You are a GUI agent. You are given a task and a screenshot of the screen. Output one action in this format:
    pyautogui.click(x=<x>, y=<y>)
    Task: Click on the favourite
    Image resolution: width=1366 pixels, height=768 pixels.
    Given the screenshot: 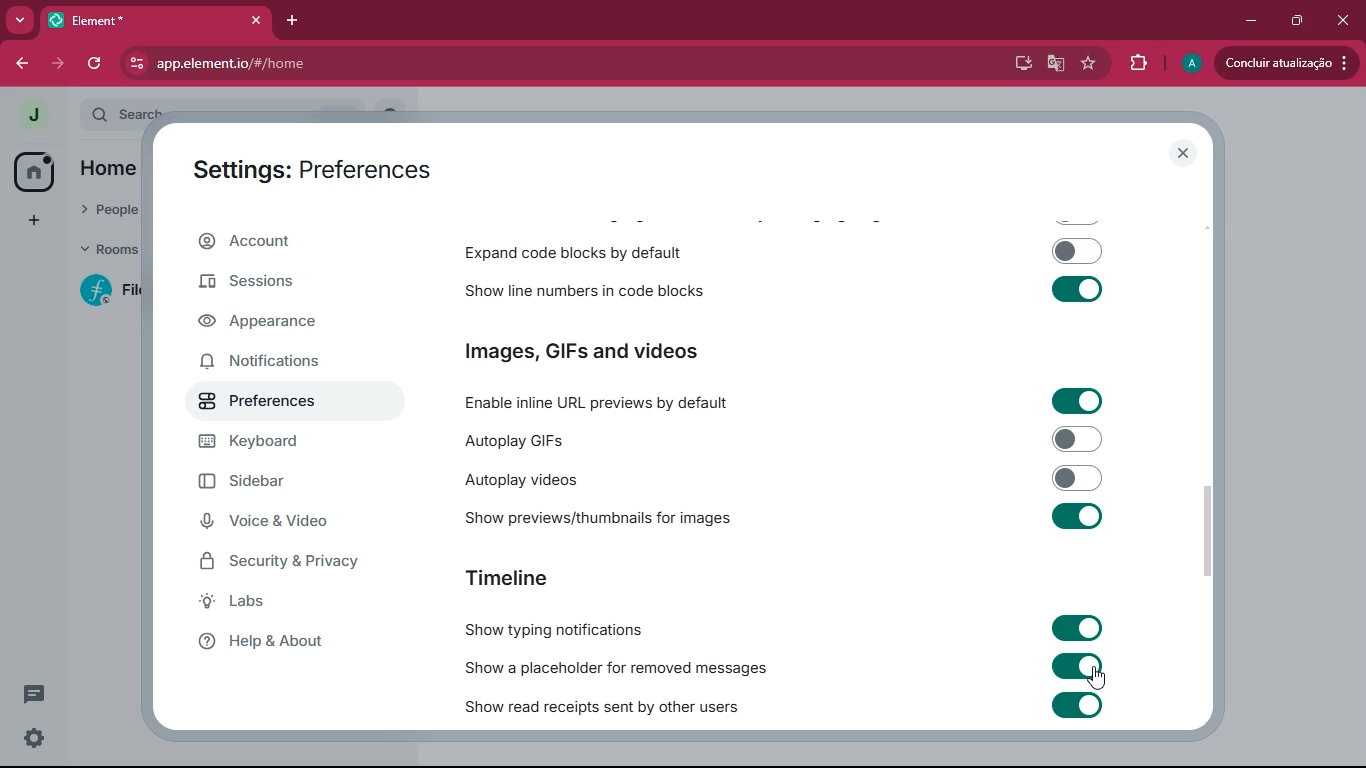 What is the action you would take?
    pyautogui.click(x=1093, y=64)
    